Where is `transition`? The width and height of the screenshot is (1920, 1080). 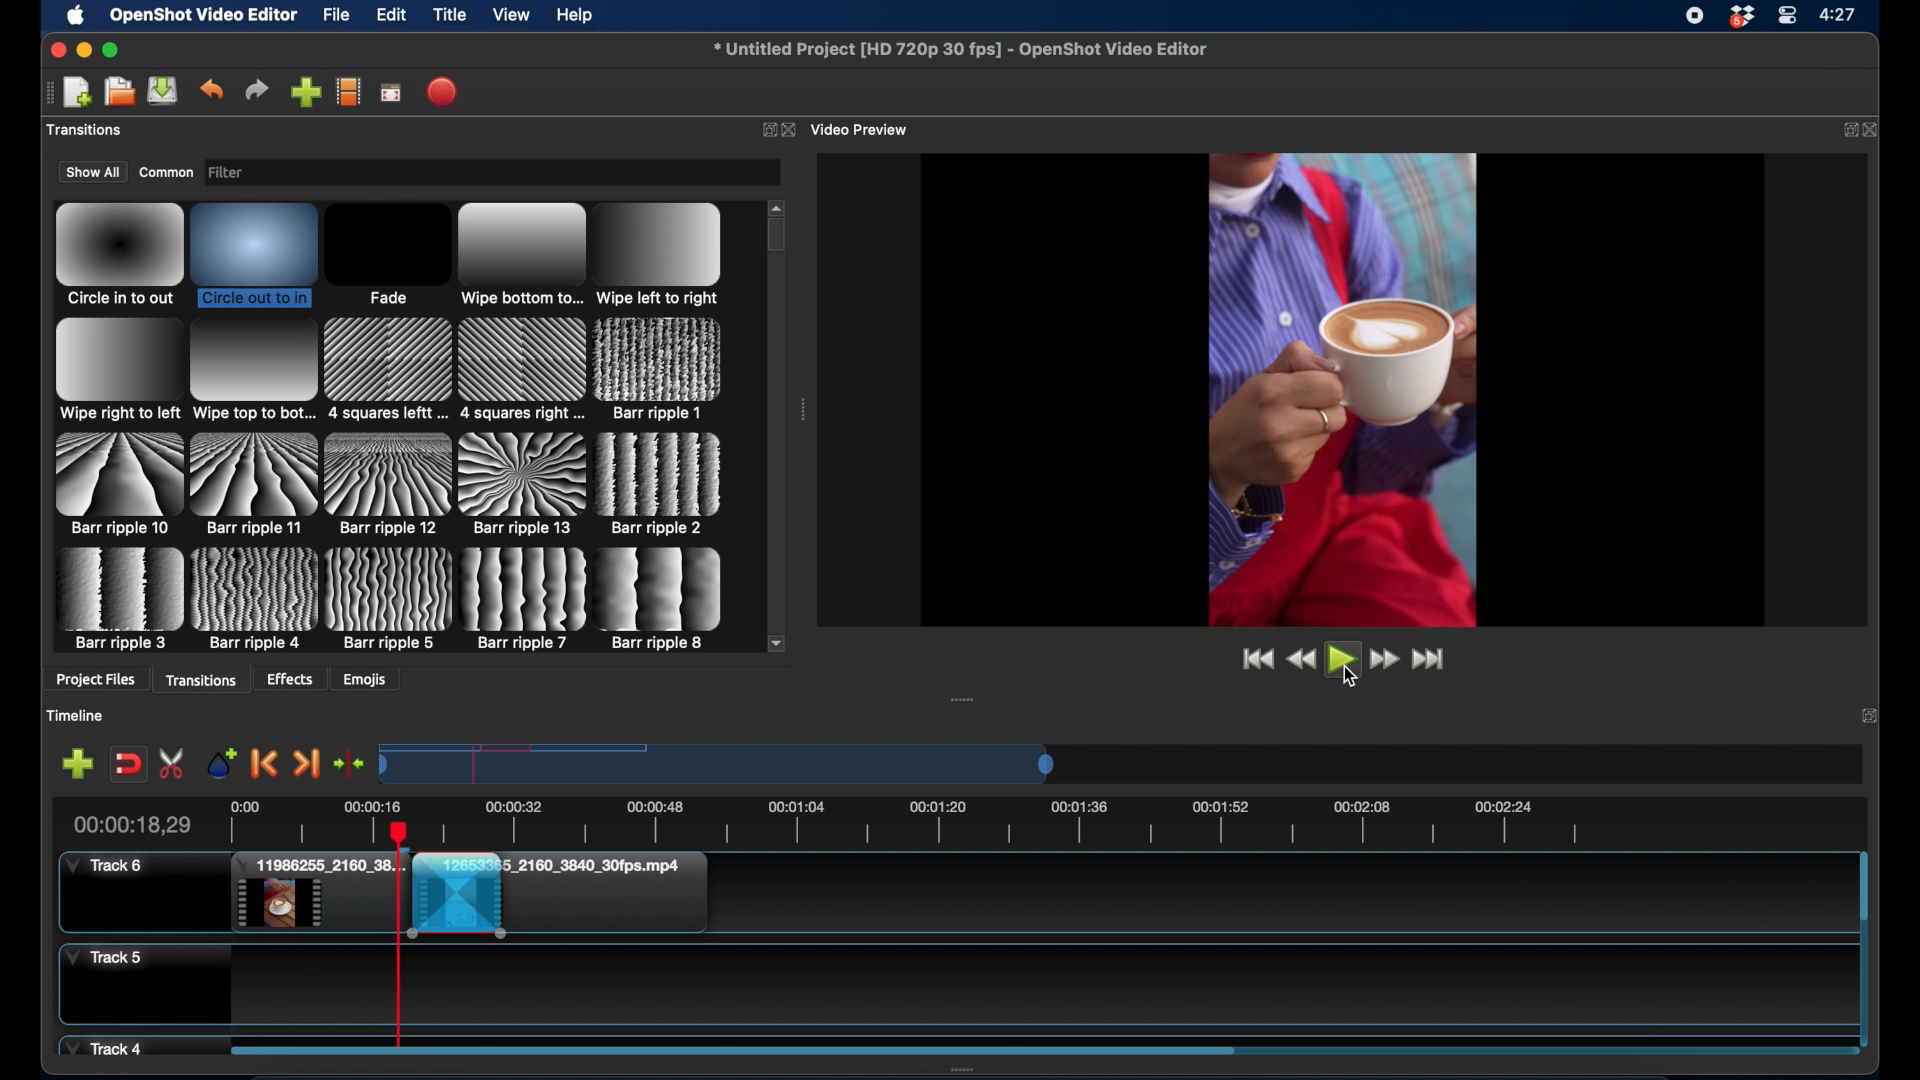 transition is located at coordinates (119, 255).